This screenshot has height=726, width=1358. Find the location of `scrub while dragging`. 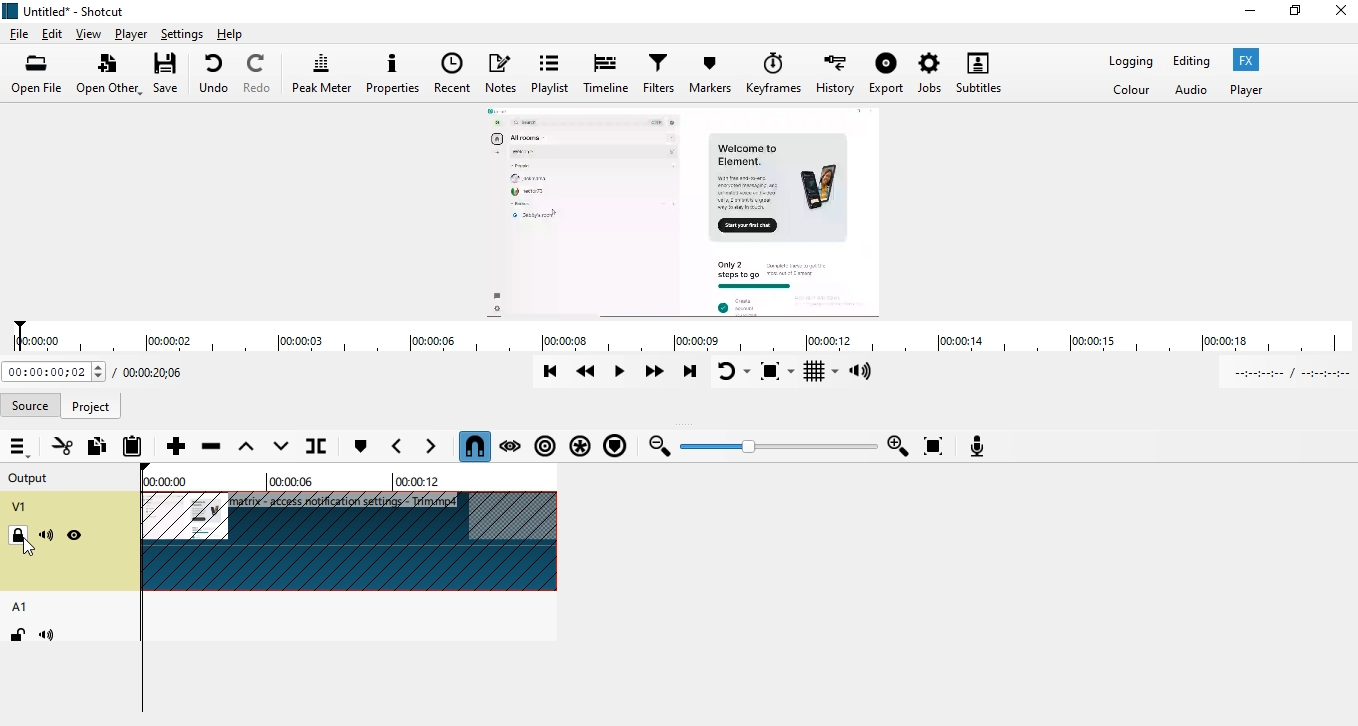

scrub while dragging is located at coordinates (511, 445).